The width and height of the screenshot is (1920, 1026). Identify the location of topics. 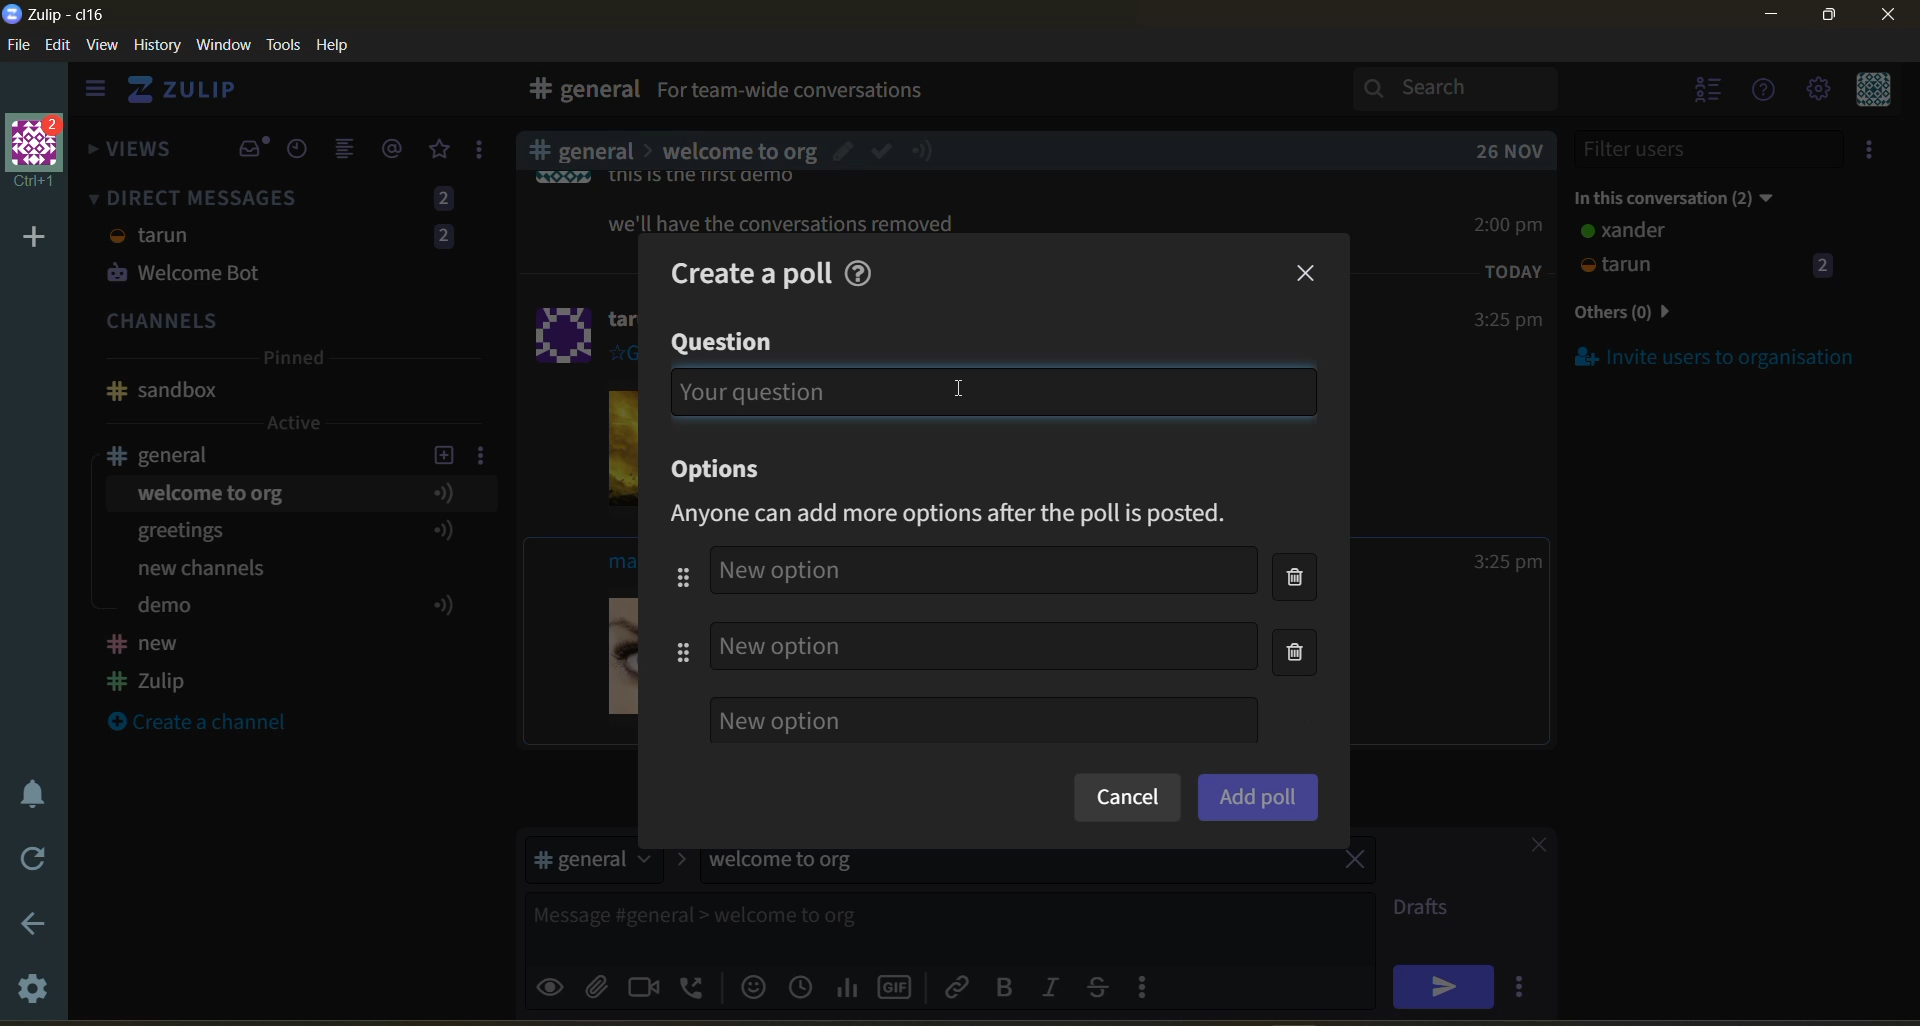
(289, 553).